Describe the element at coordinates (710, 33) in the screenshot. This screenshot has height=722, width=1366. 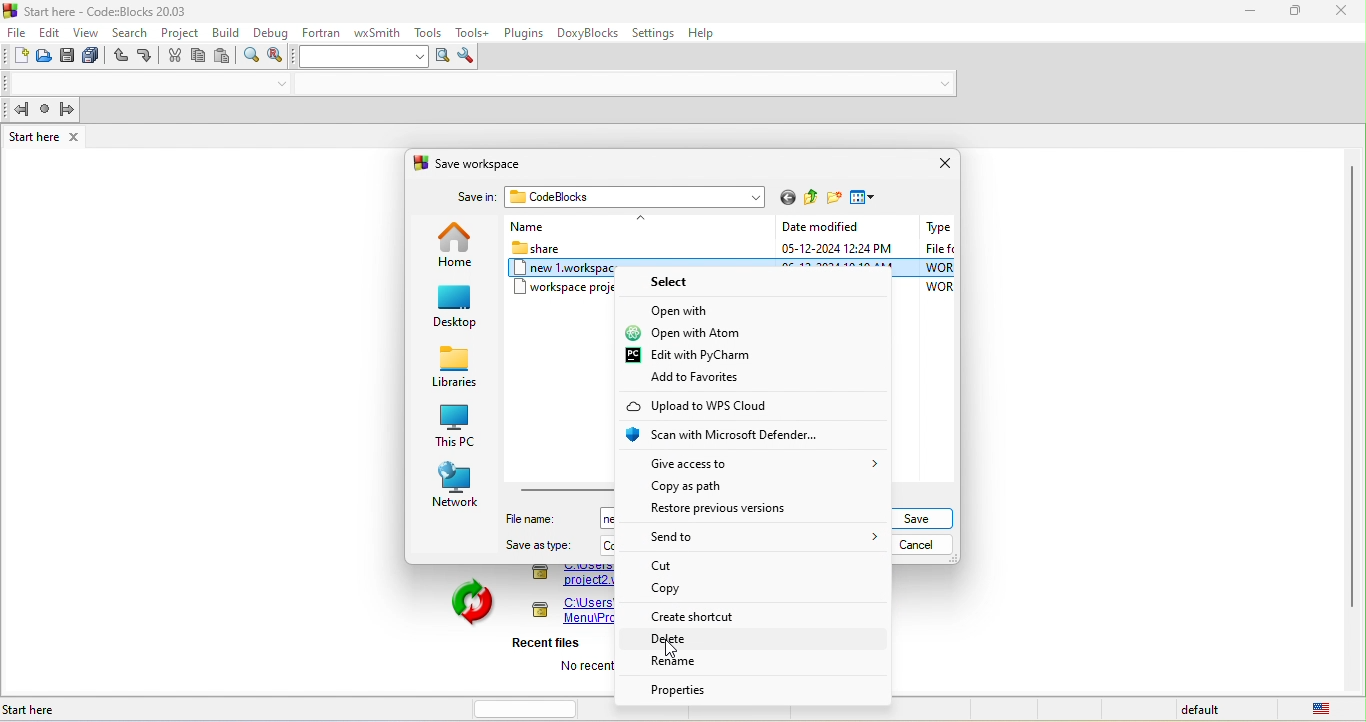
I see `help` at that location.